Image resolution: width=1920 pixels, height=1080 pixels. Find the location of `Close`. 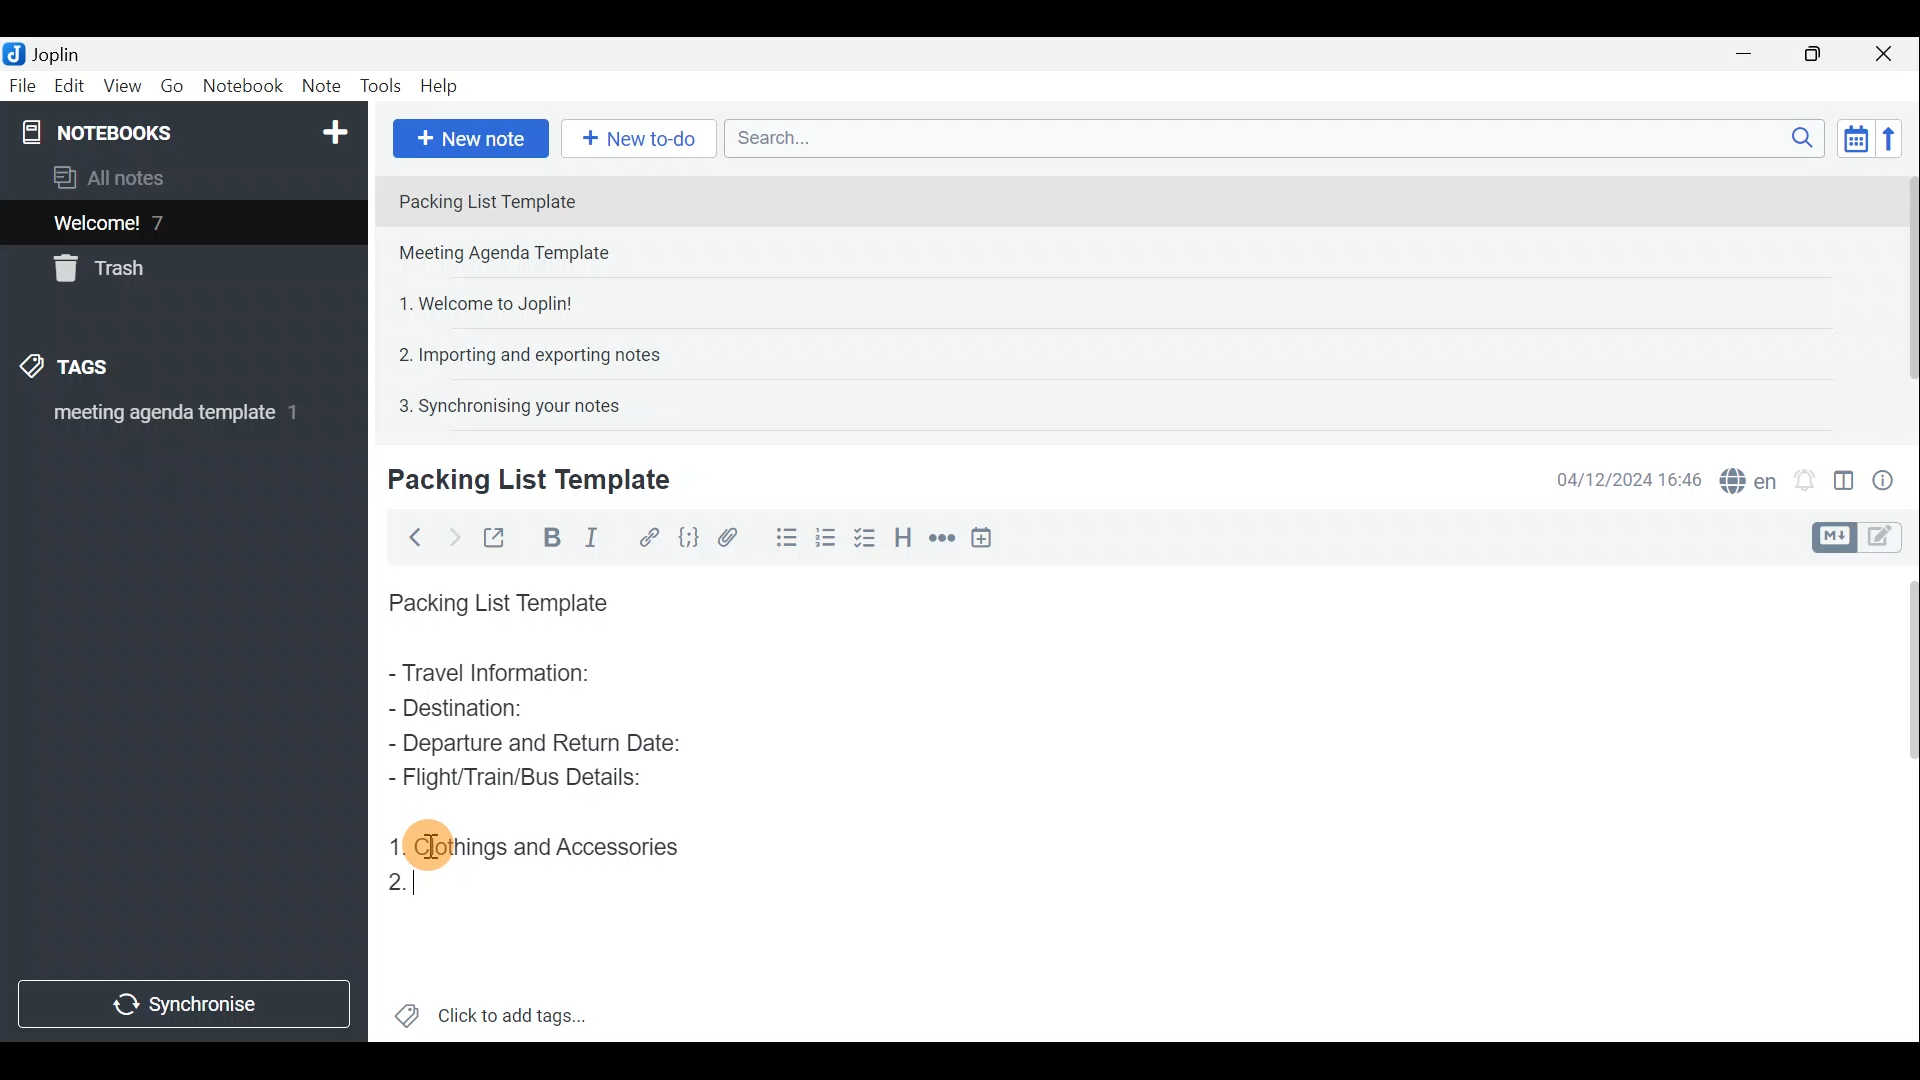

Close is located at coordinates (1890, 53).